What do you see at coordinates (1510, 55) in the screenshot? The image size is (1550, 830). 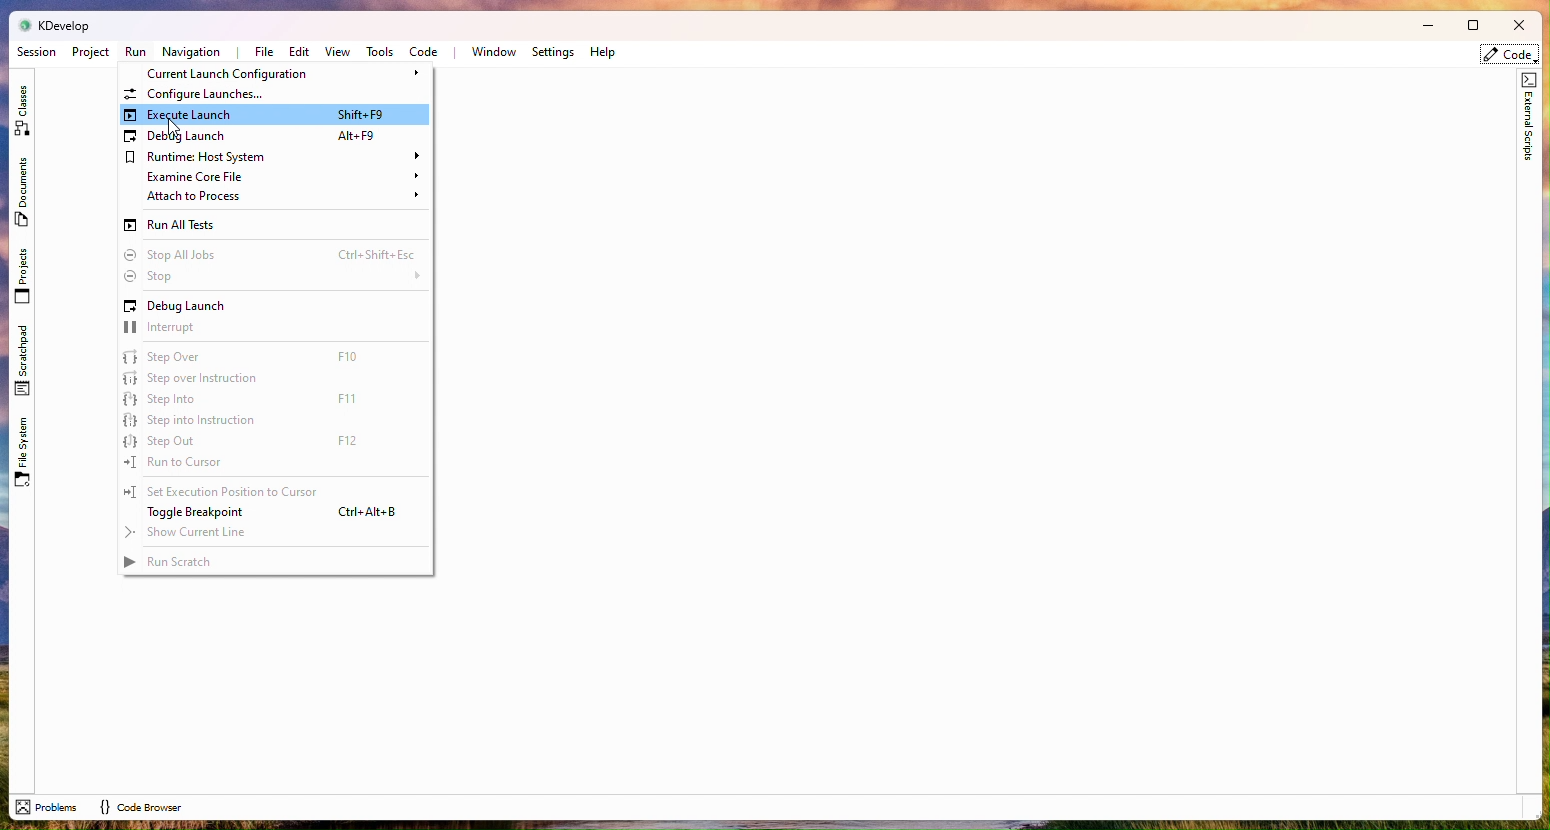 I see `code` at bounding box center [1510, 55].